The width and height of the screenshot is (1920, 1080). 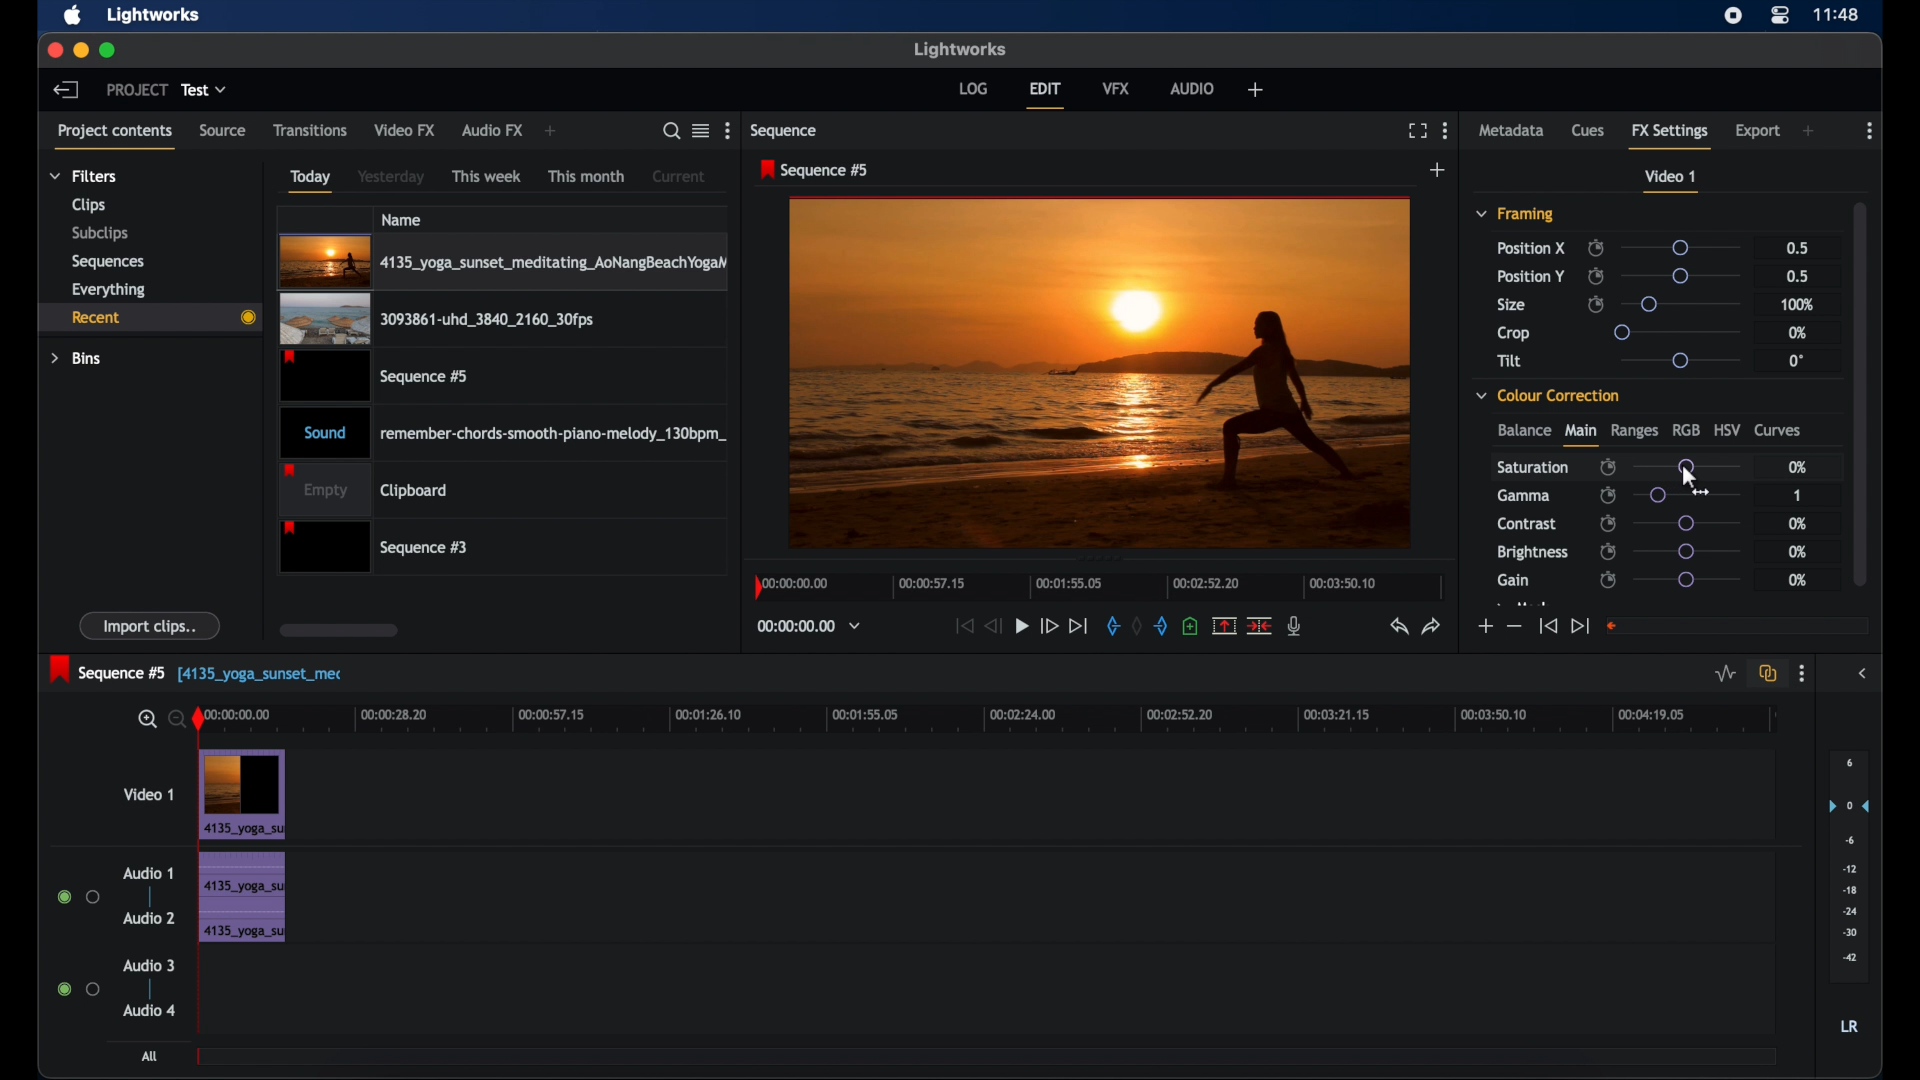 I want to click on control center, so click(x=1781, y=15).